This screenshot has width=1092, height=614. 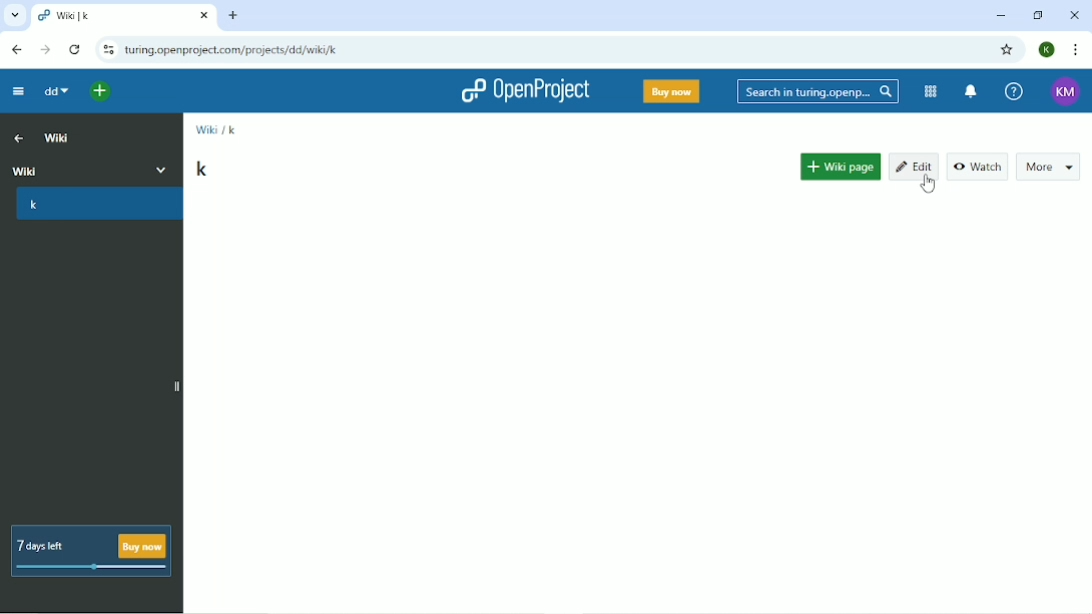 I want to click on Account, so click(x=1063, y=90).